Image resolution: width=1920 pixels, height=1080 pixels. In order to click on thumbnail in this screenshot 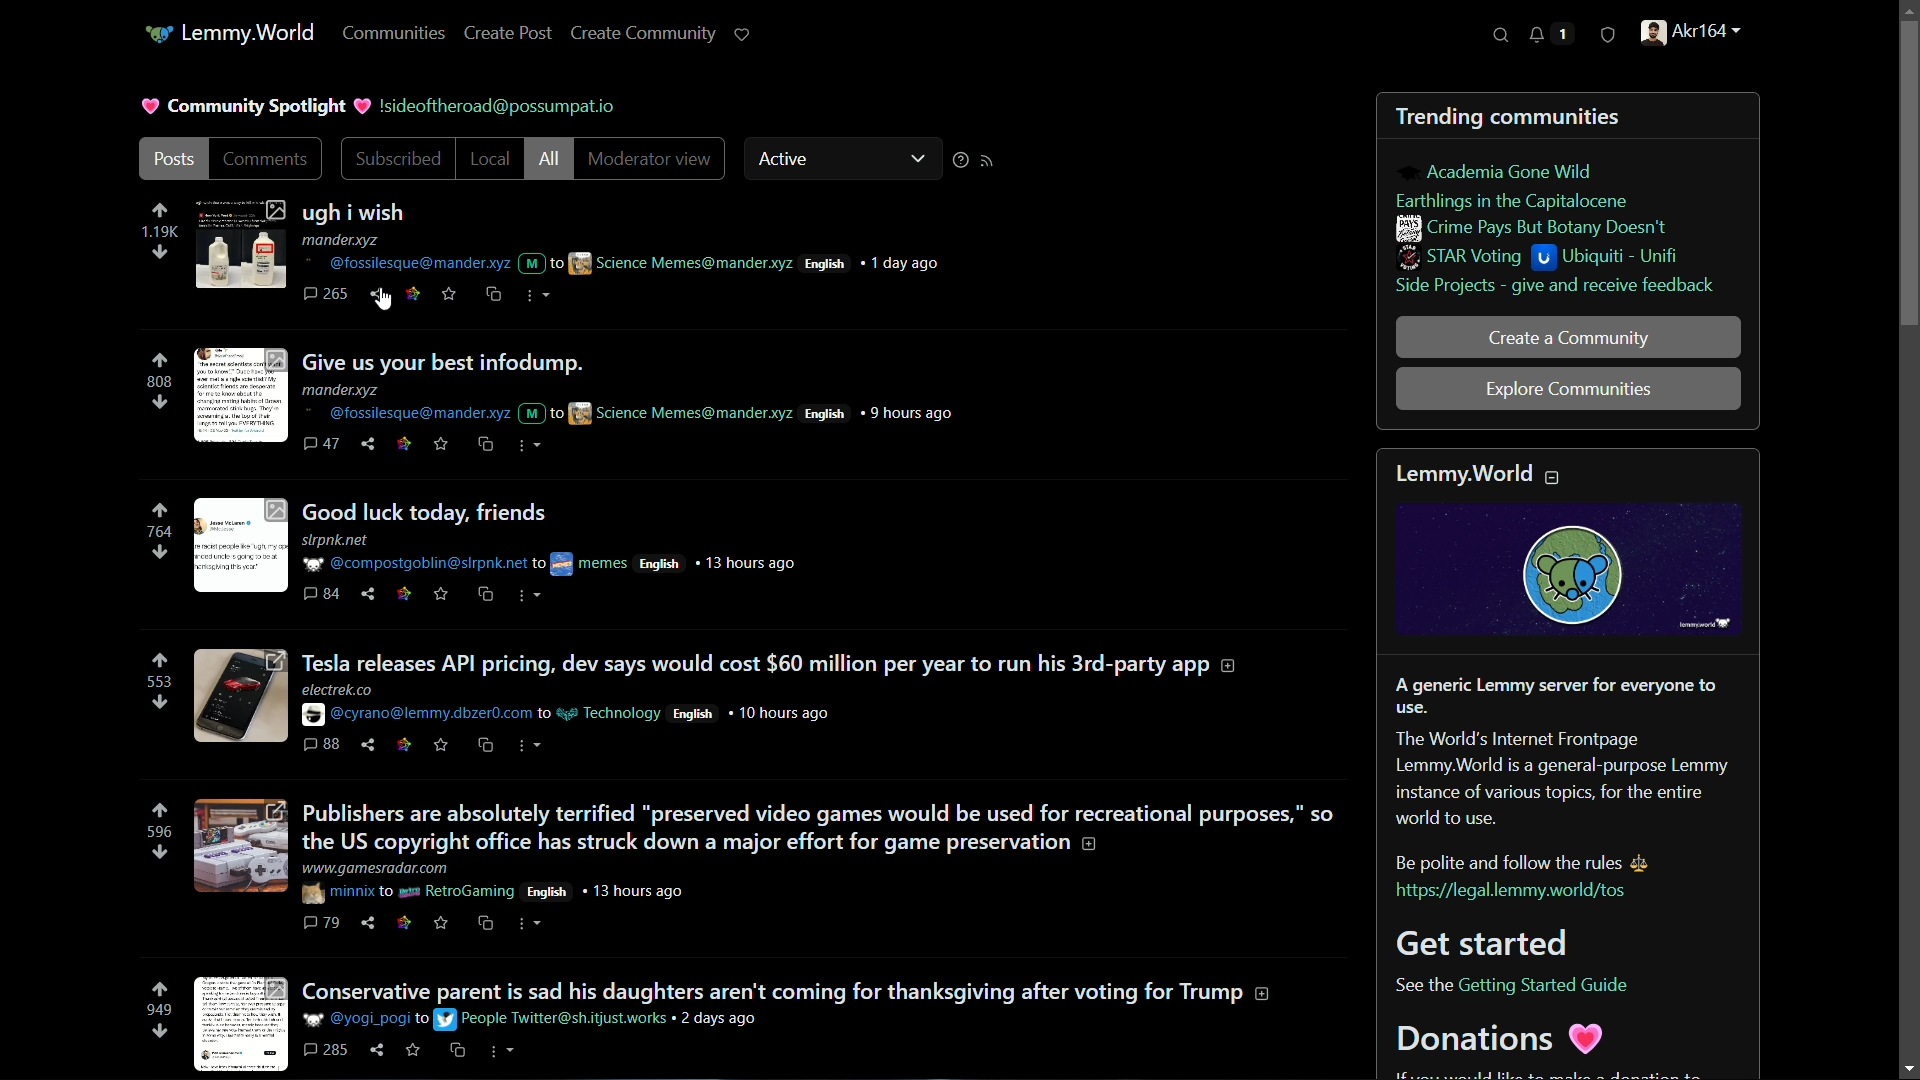, I will do `click(237, 848)`.